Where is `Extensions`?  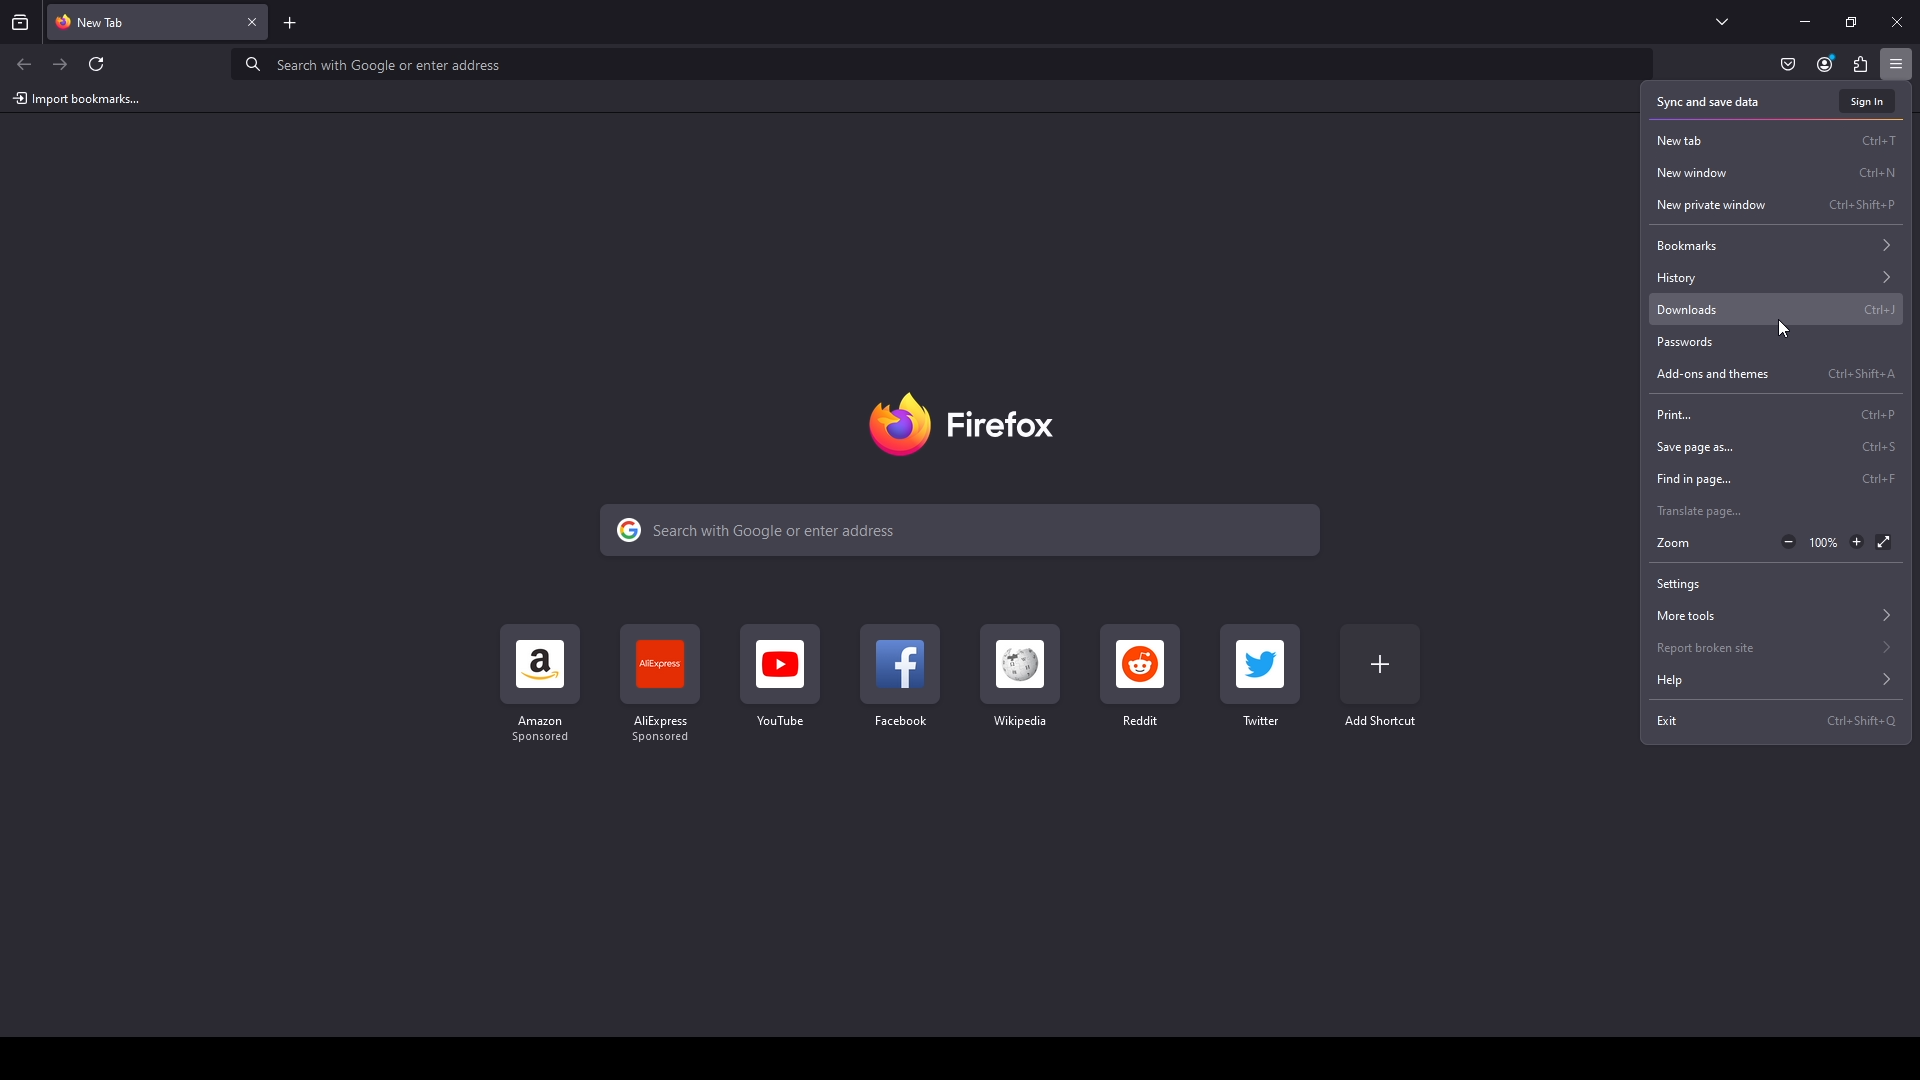 Extensions is located at coordinates (1861, 65).